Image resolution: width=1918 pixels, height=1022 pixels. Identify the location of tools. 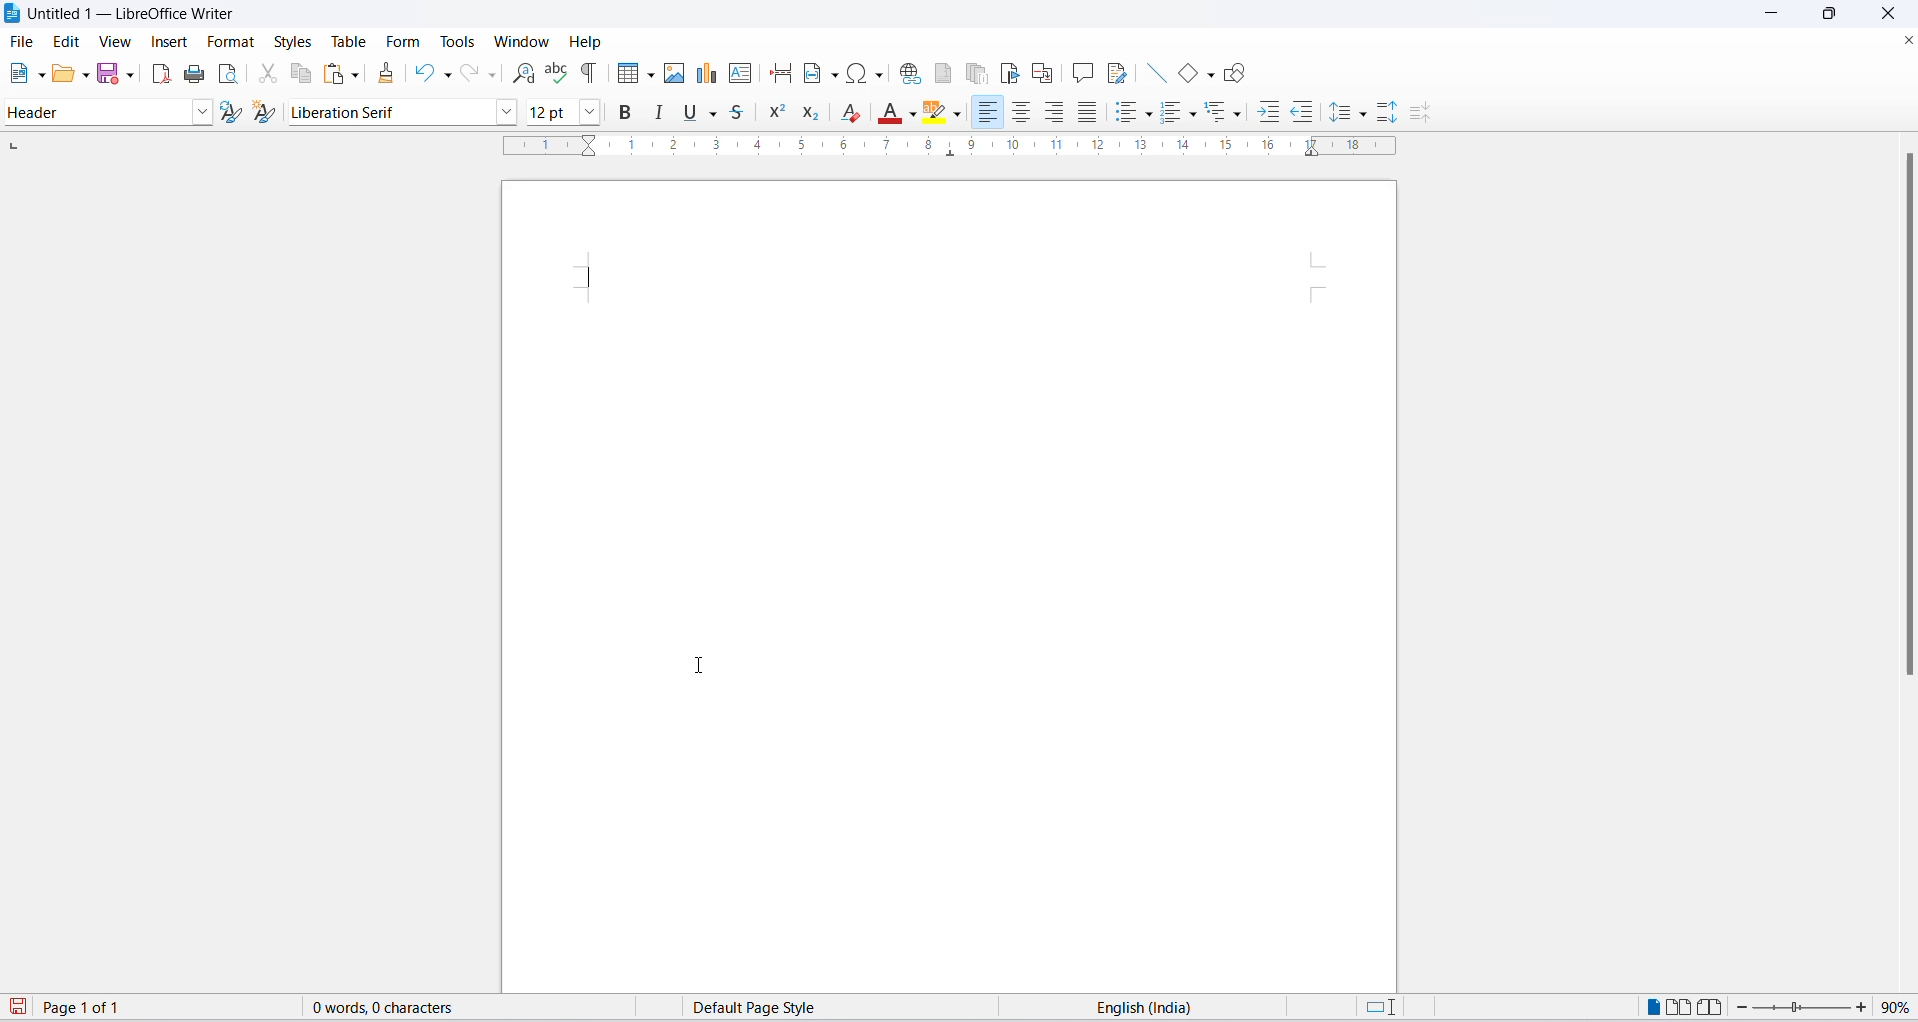
(459, 39).